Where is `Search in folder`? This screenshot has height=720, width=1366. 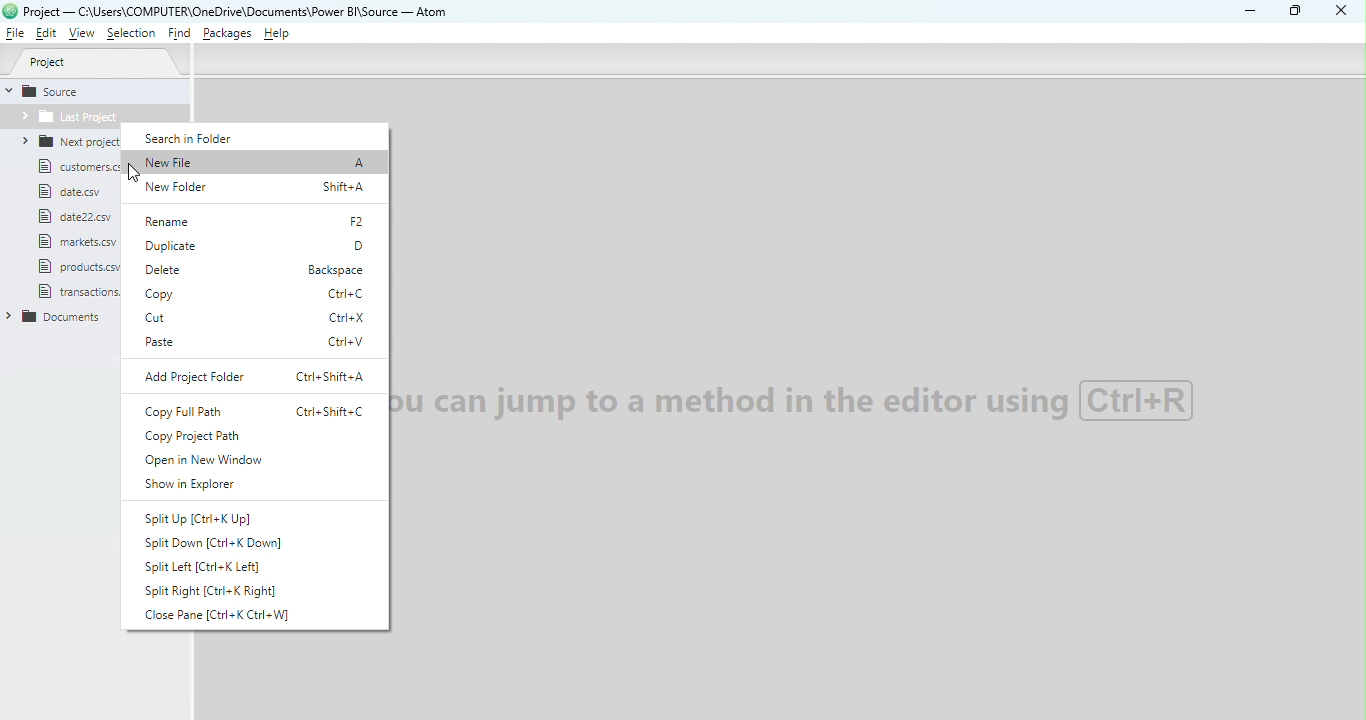 Search in folder is located at coordinates (235, 137).